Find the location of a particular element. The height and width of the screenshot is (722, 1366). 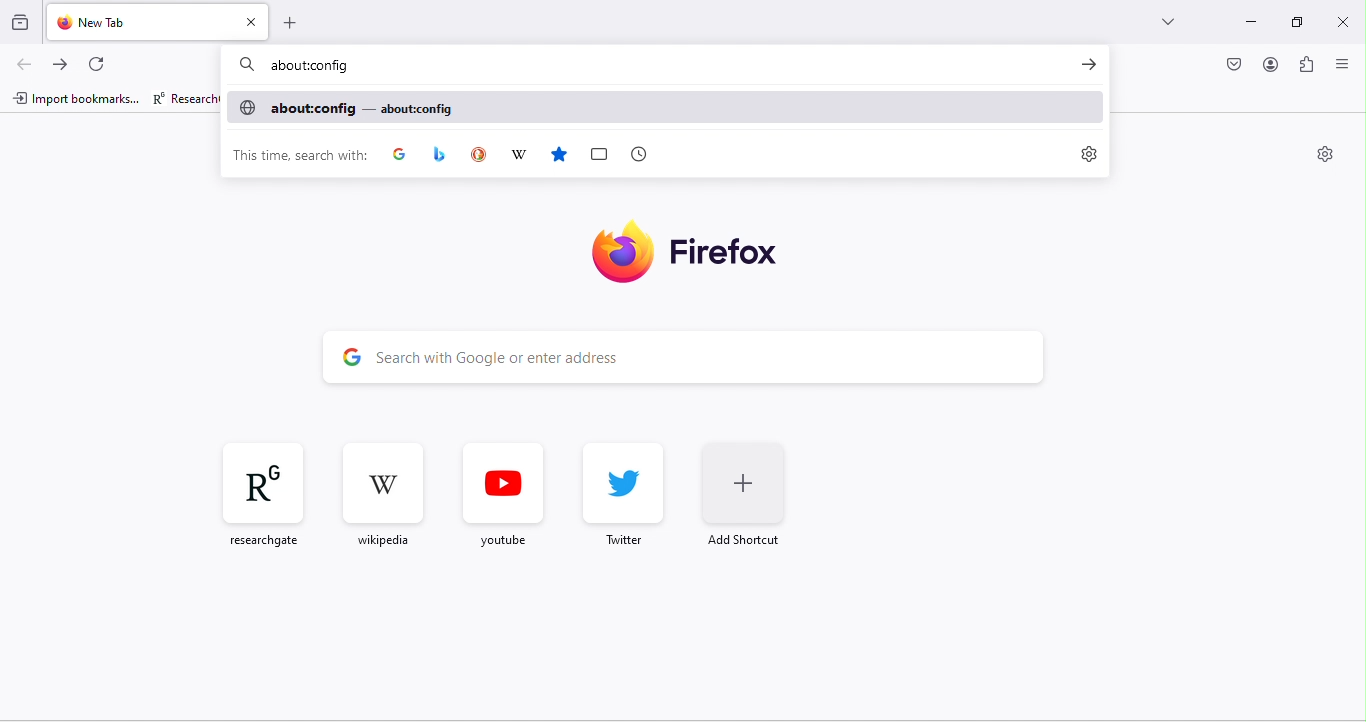

this time search with is located at coordinates (298, 157).